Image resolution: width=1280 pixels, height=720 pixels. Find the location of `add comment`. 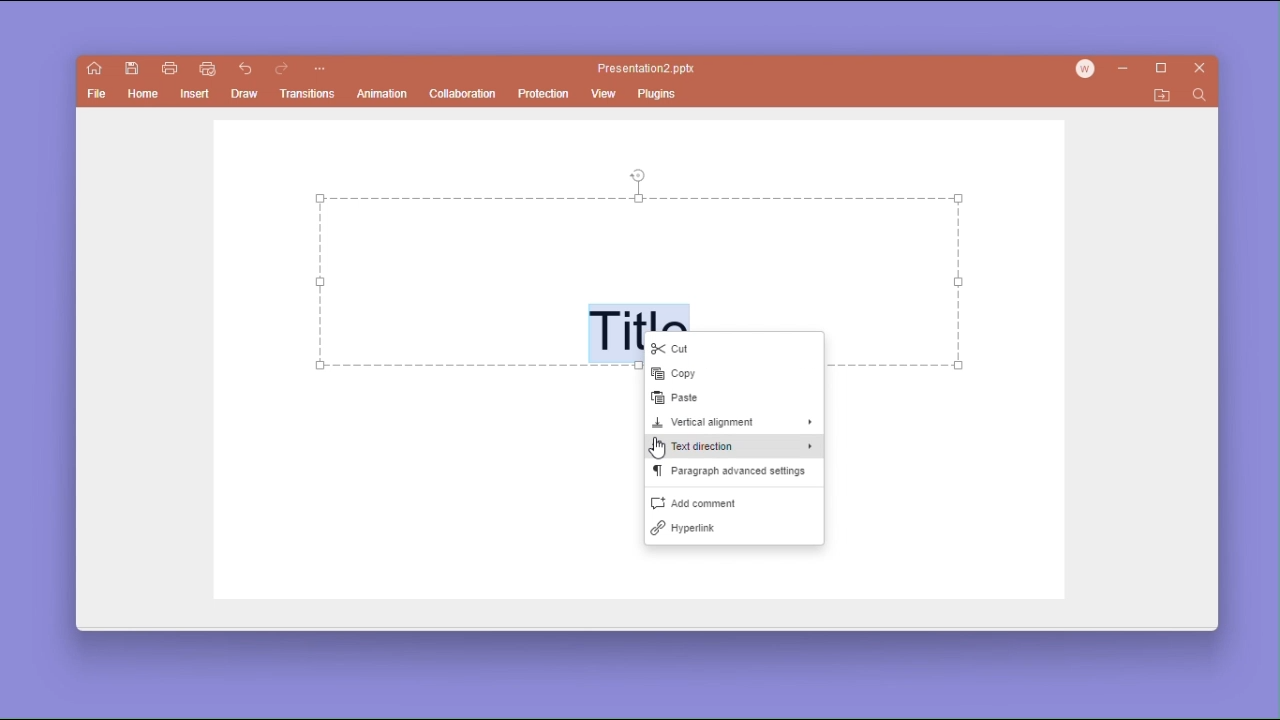

add comment is located at coordinates (734, 502).